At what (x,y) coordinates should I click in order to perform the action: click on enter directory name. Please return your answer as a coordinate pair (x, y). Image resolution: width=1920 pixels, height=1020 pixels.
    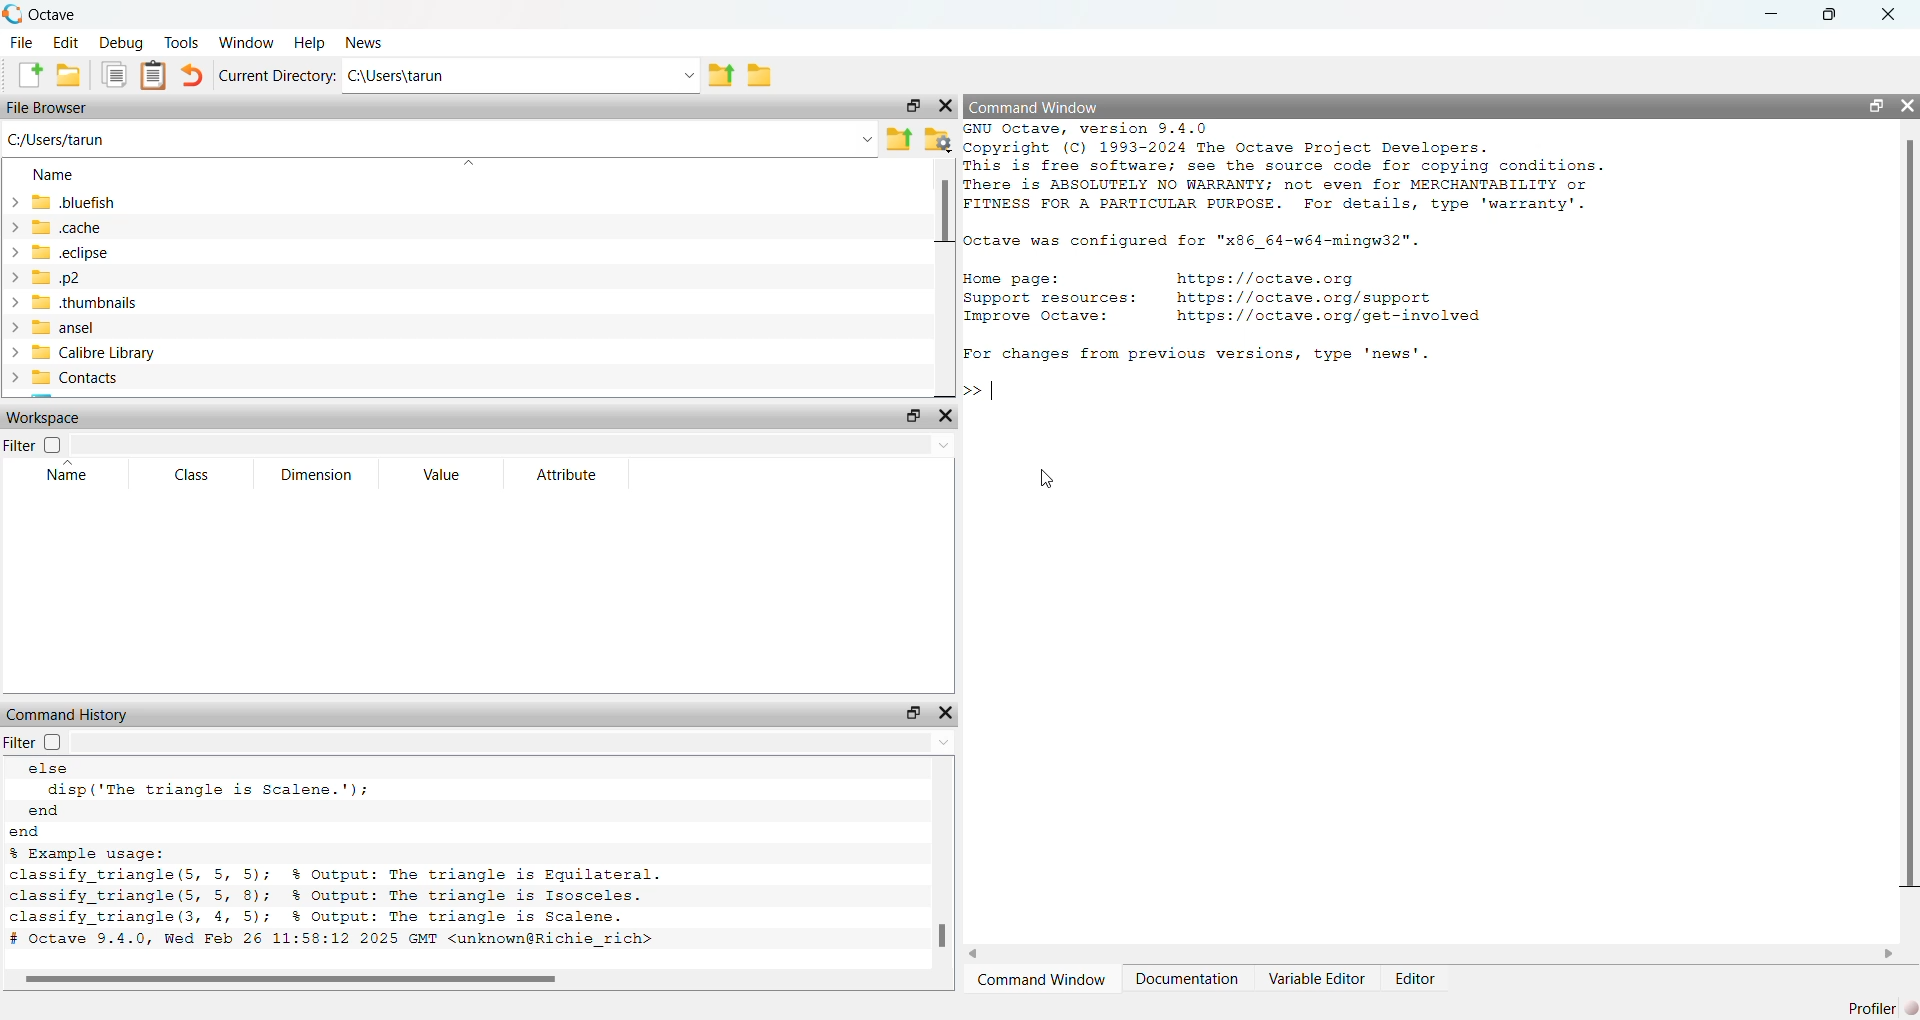
    Looking at the image, I should click on (521, 77).